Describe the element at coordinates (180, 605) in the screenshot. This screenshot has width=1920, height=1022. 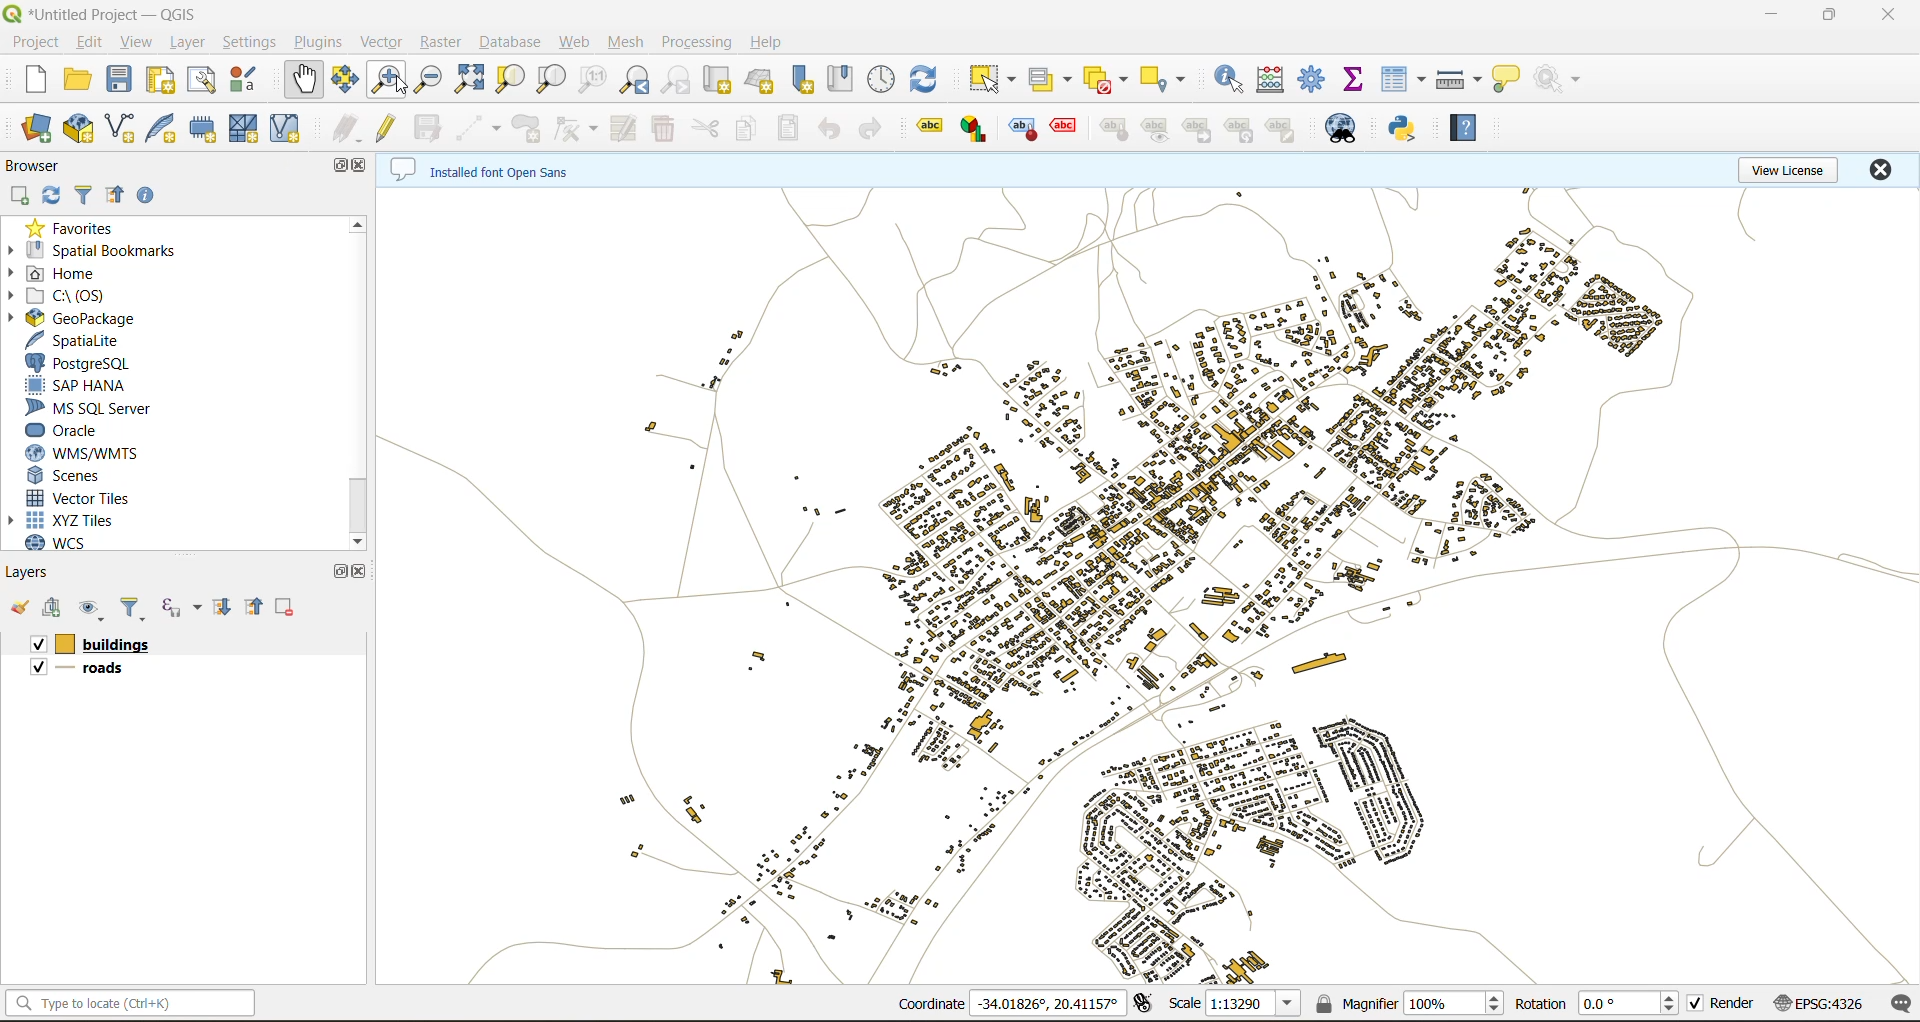
I see `filter by expression` at that location.